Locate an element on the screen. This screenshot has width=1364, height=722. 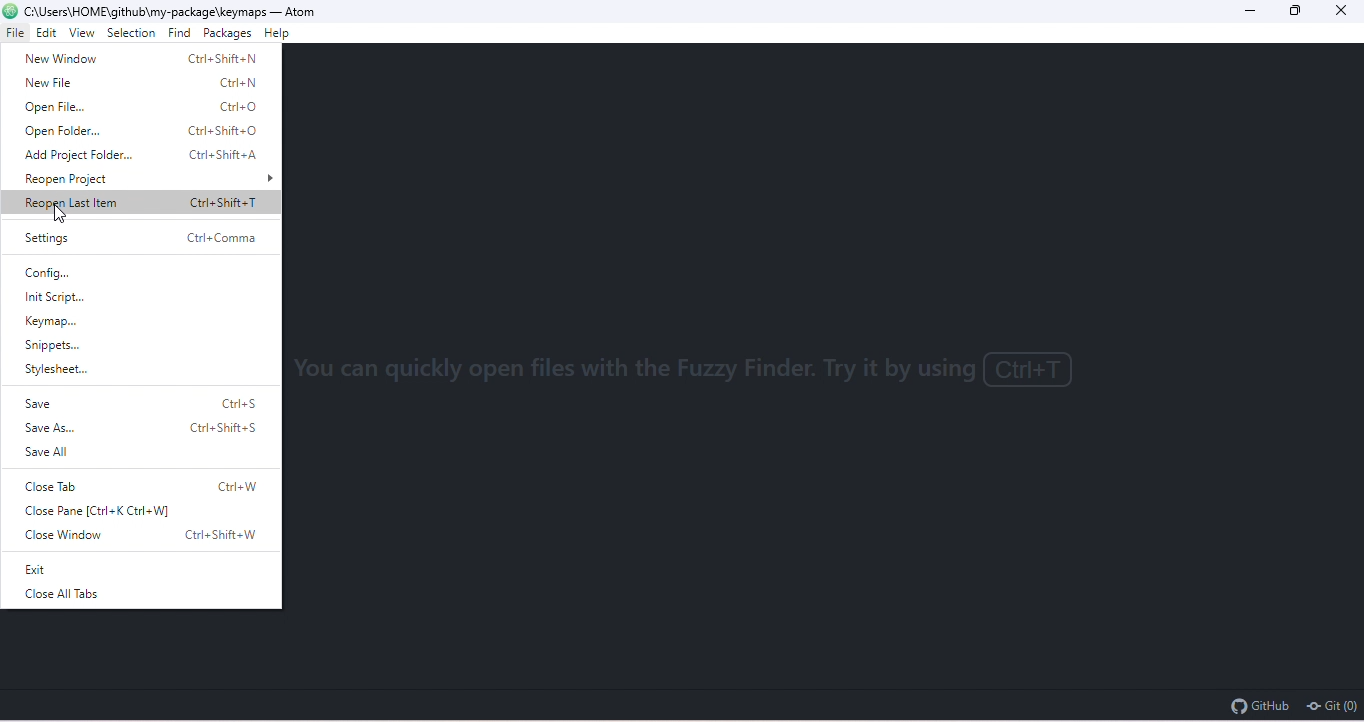
c:\ users \home\github\my package\keymaps-atoms is located at coordinates (170, 11).